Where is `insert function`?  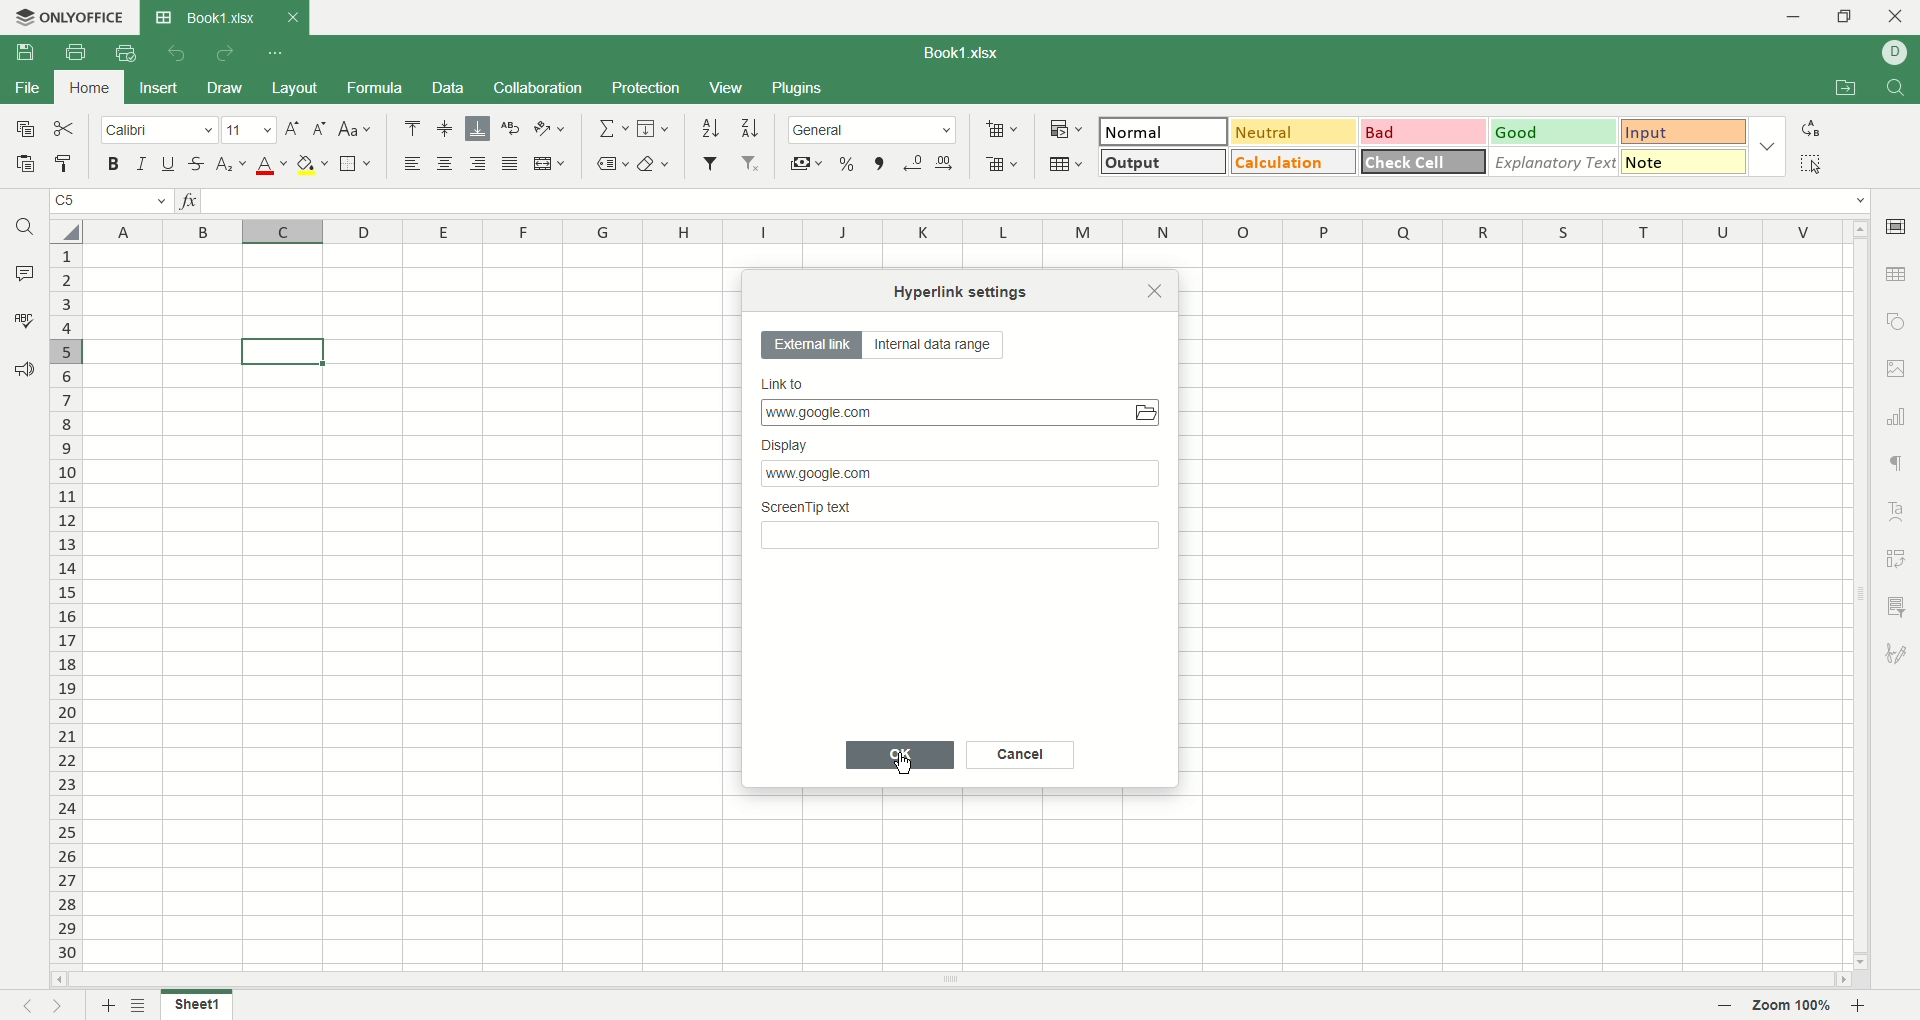 insert function is located at coordinates (193, 203).